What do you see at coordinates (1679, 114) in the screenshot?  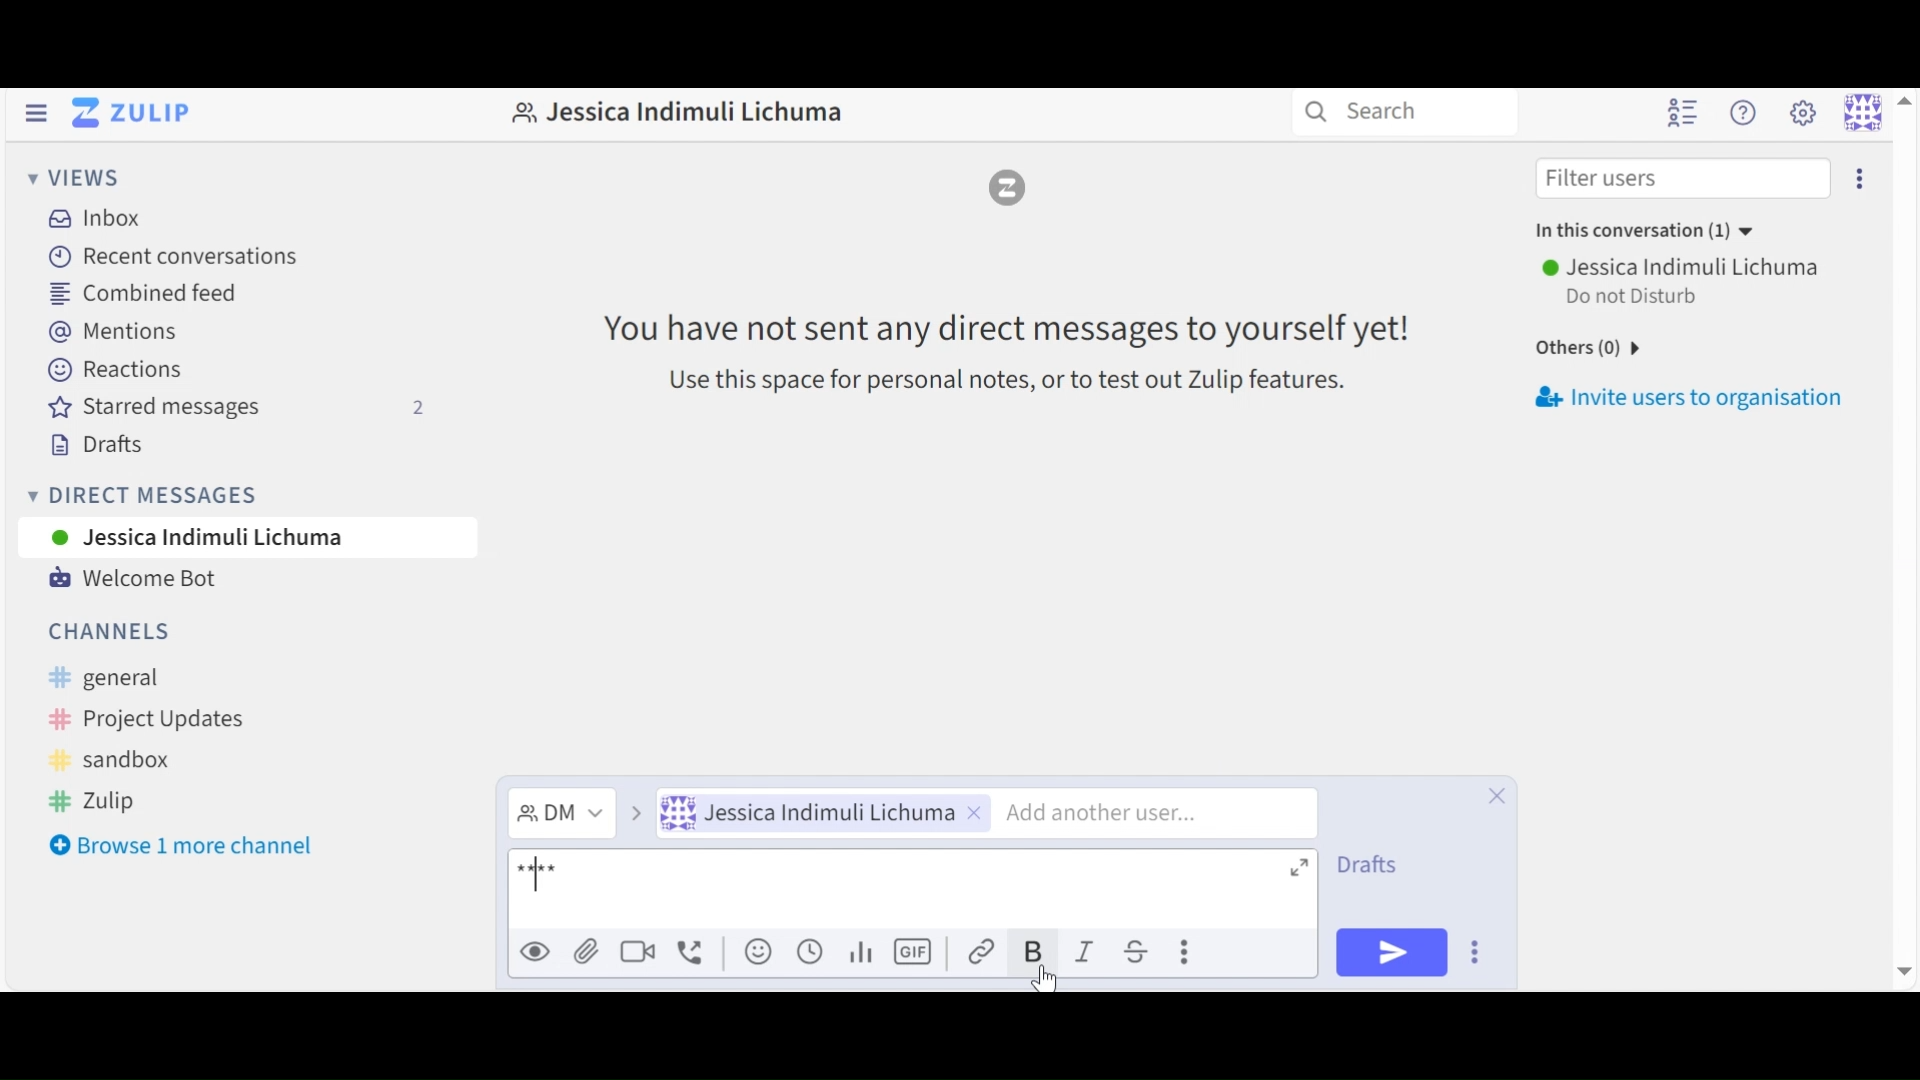 I see `Hide user list` at bounding box center [1679, 114].